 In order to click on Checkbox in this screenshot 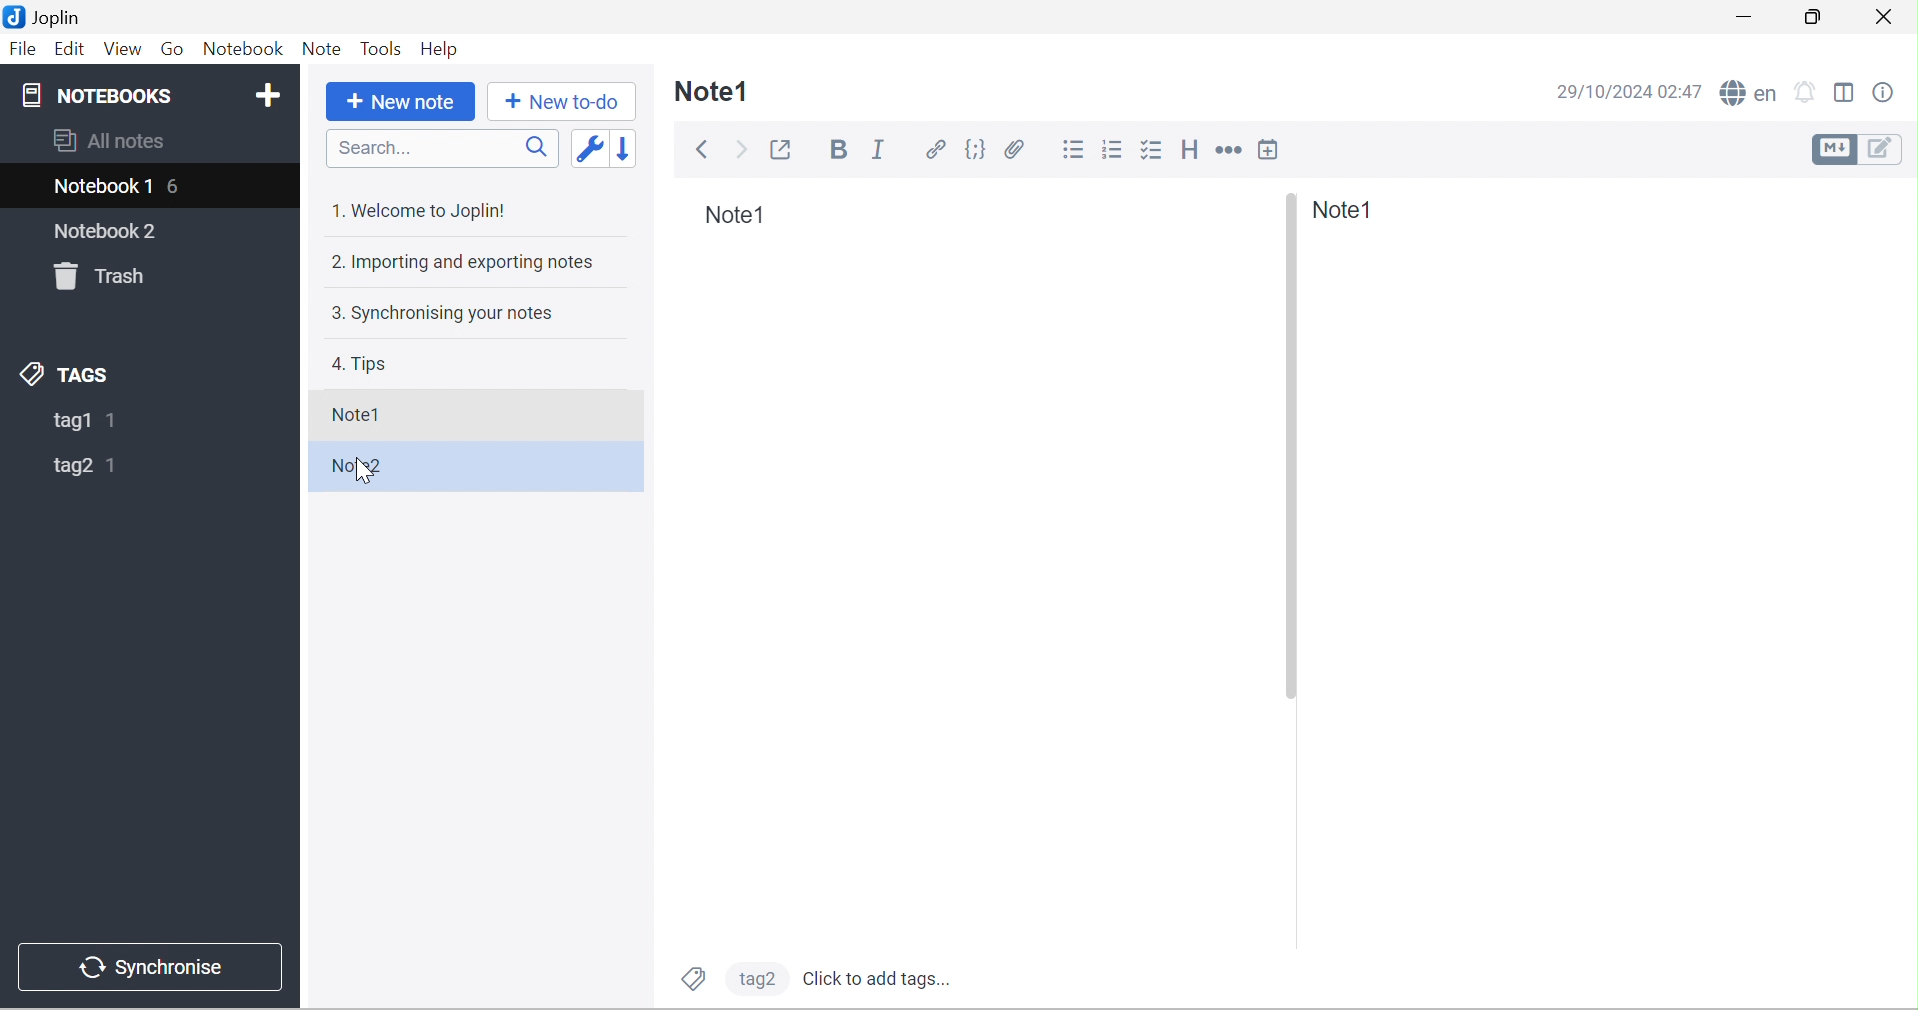, I will do `click(1151, 152)`.